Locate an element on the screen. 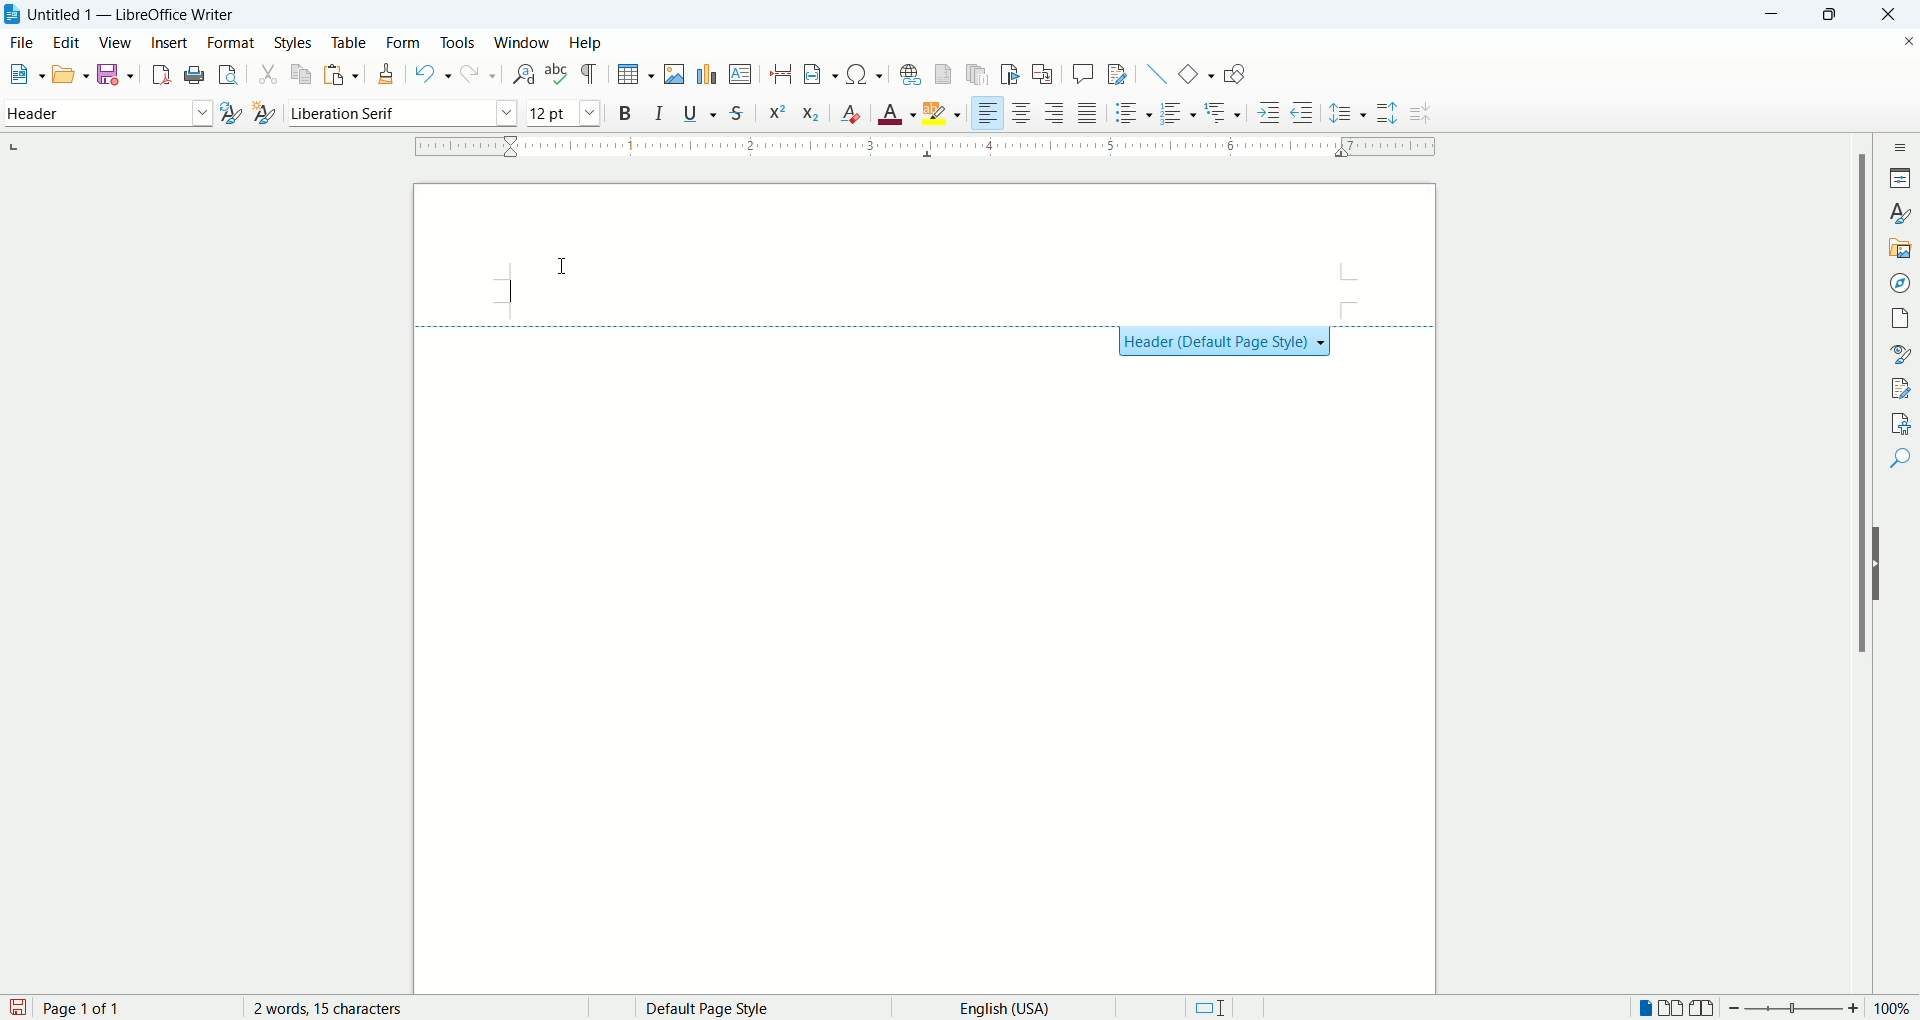  print is located at coordinates (195, 74).